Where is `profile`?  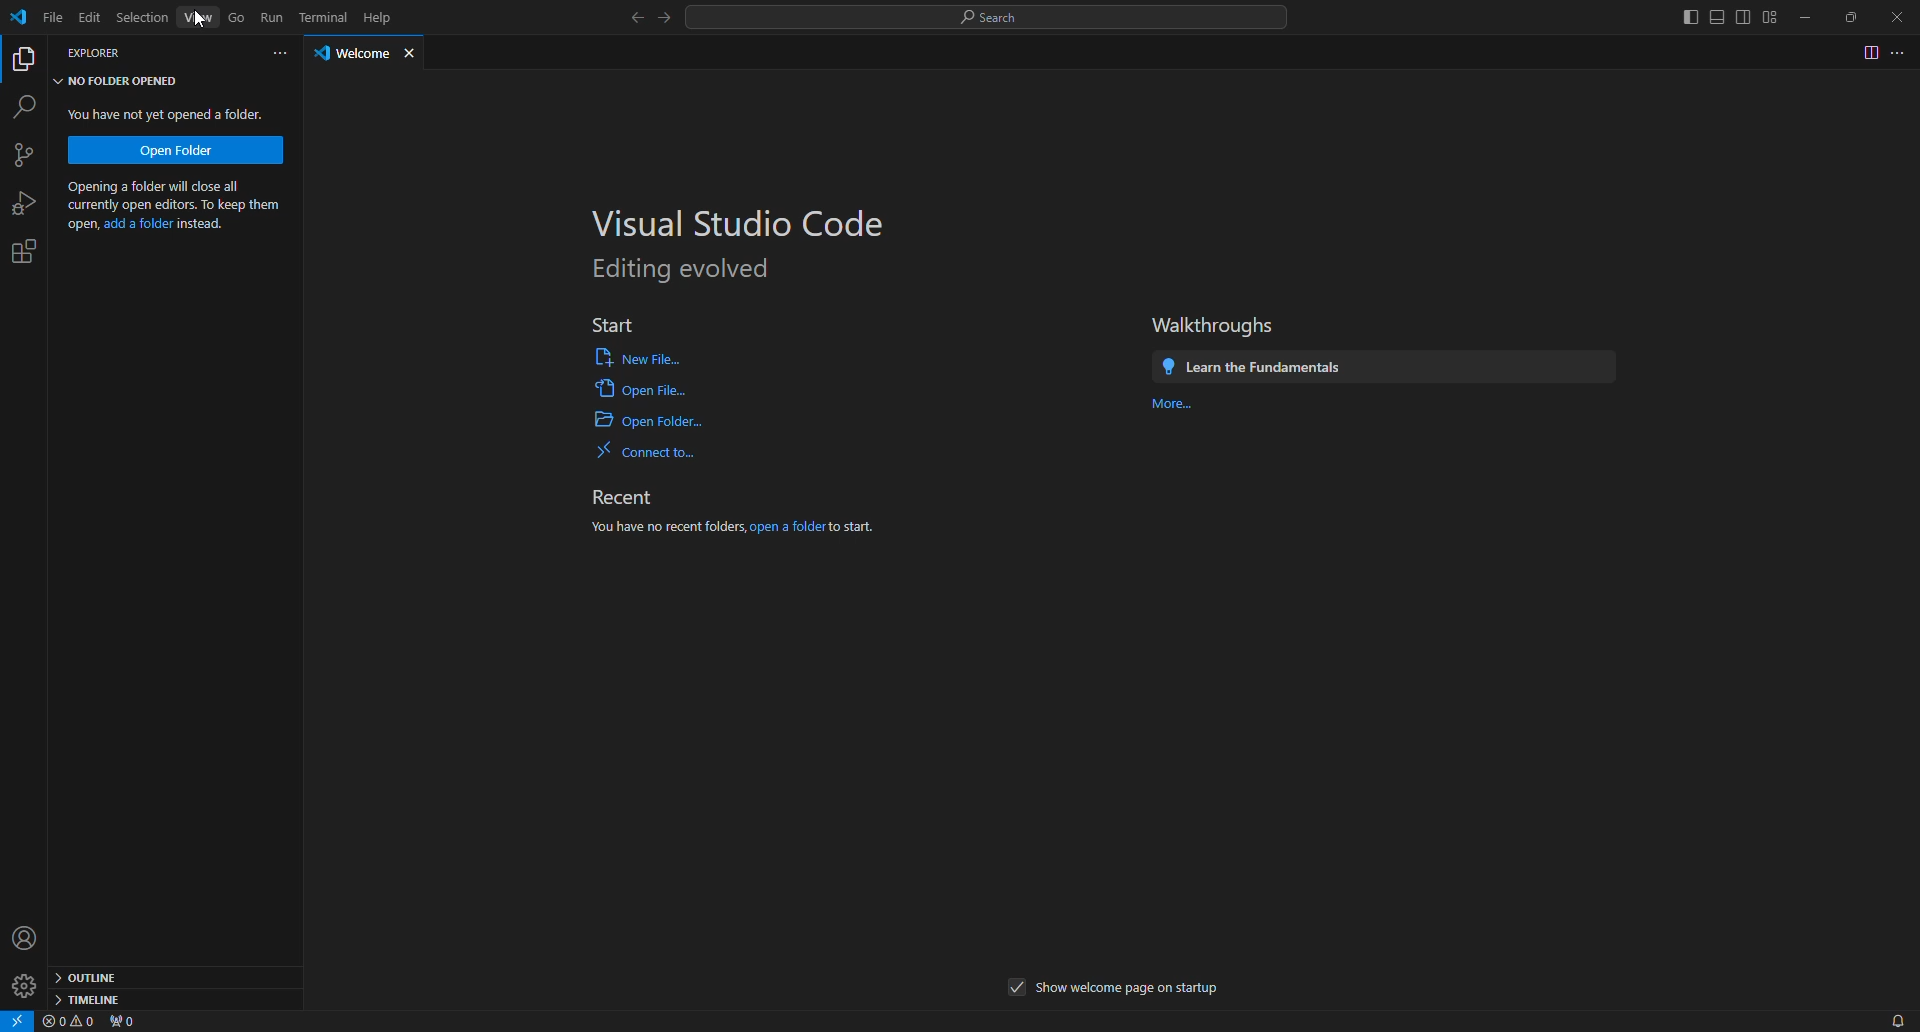 profile is located at coordinates (32, 939).